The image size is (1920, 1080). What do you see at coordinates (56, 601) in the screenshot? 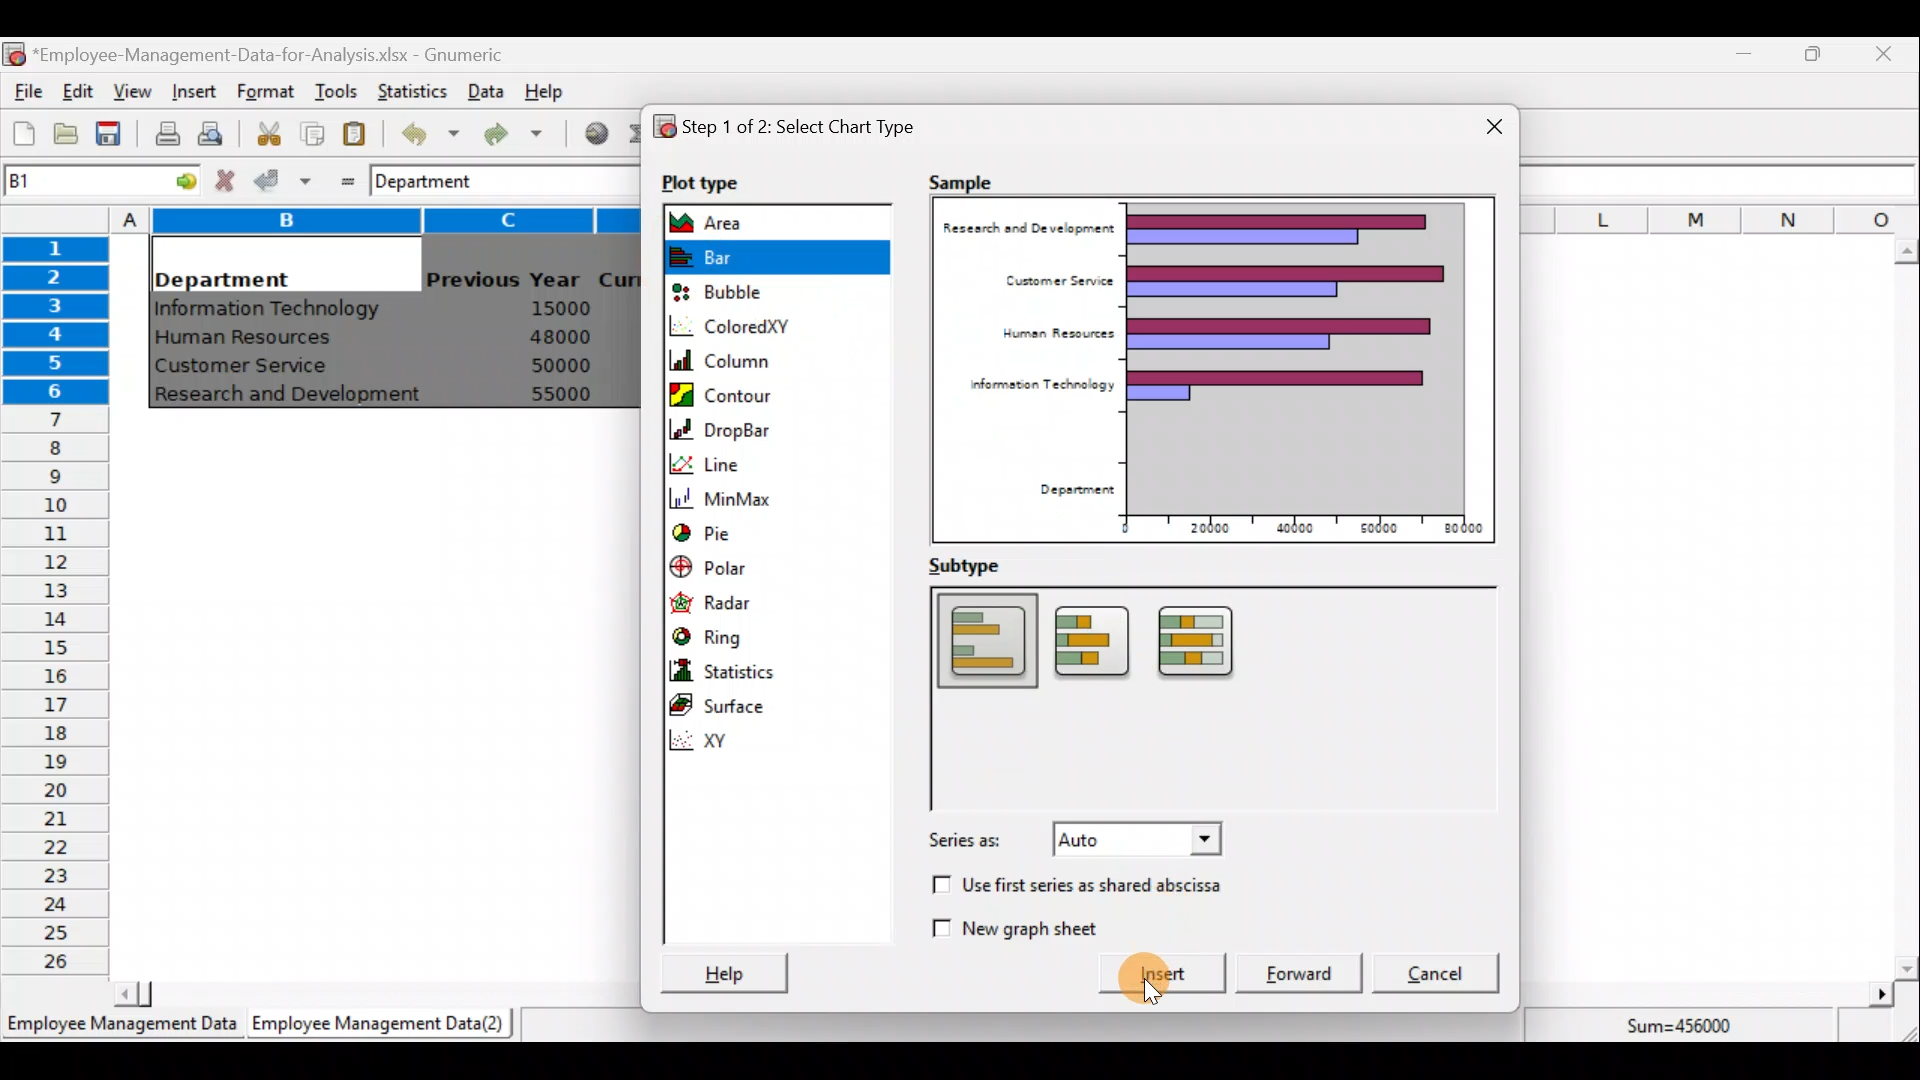
I see `Rows` at bounding box center [56, 601].